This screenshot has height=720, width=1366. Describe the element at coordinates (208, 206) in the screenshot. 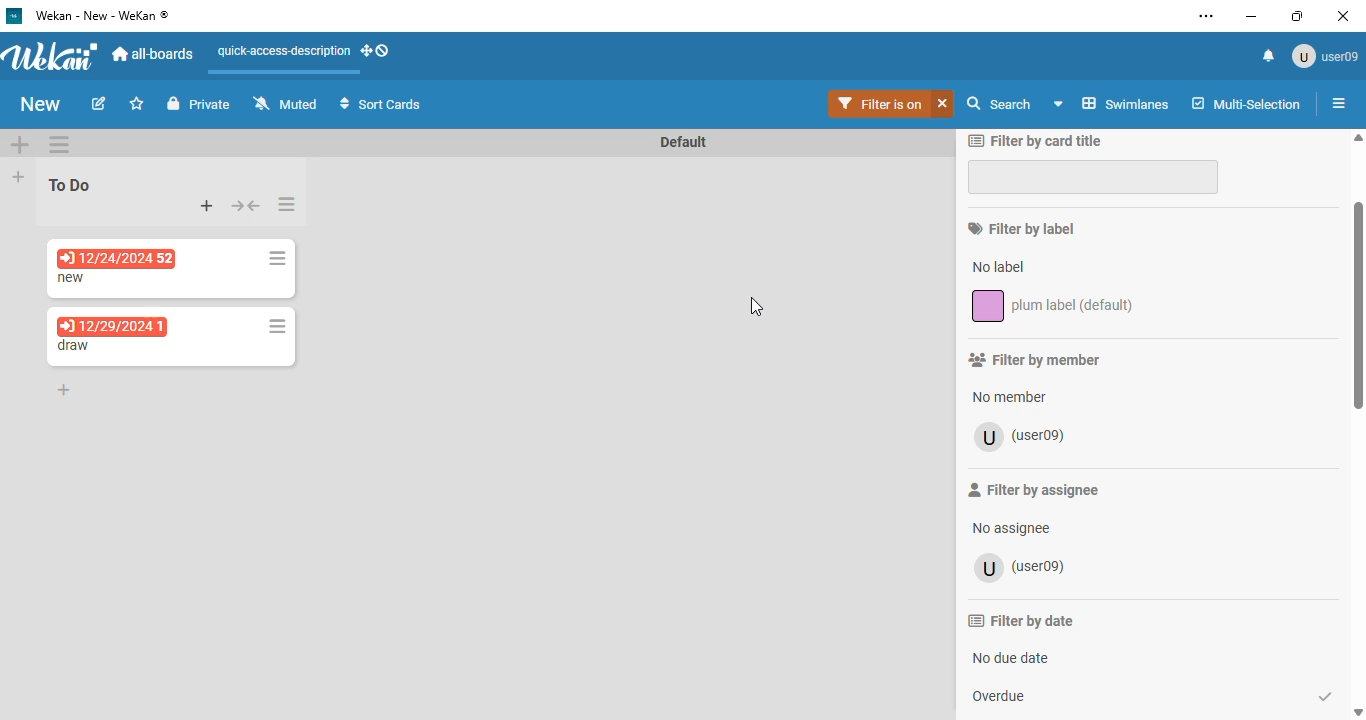

I see `add card to top of the list` at that location.